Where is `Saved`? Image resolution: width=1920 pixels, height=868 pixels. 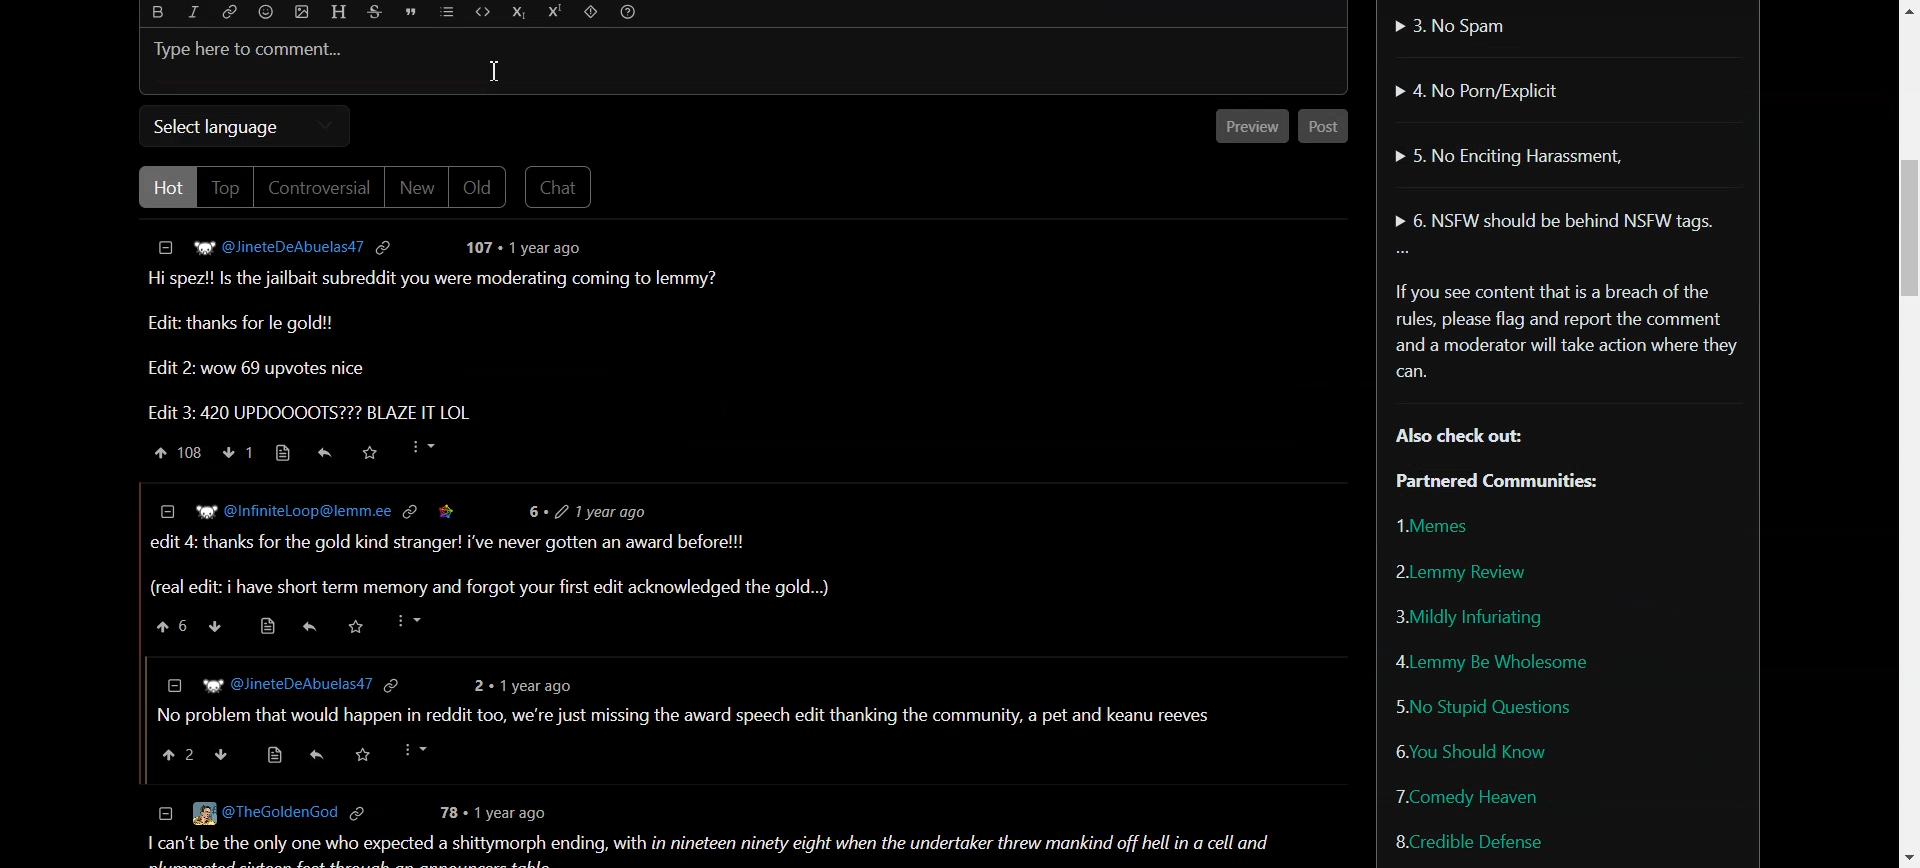 Saved is located at coordinates (372, 453).